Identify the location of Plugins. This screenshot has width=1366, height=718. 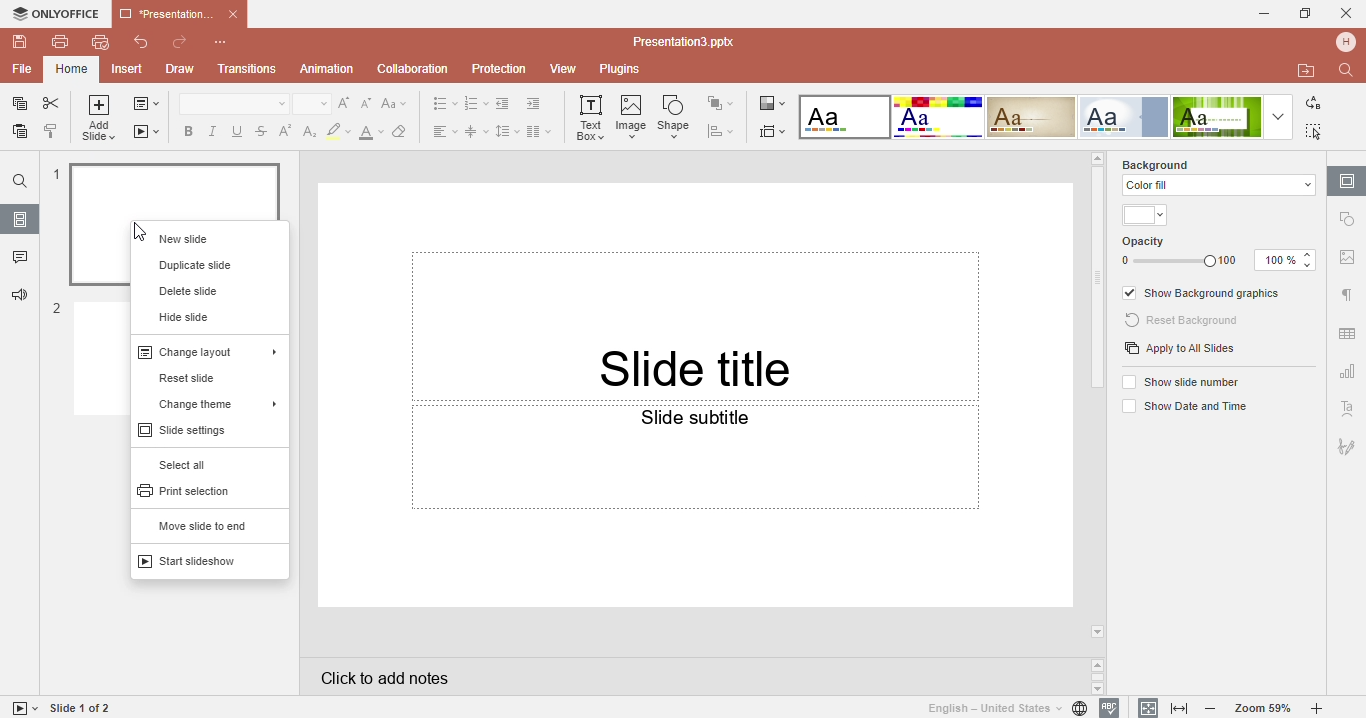
(629, 70).